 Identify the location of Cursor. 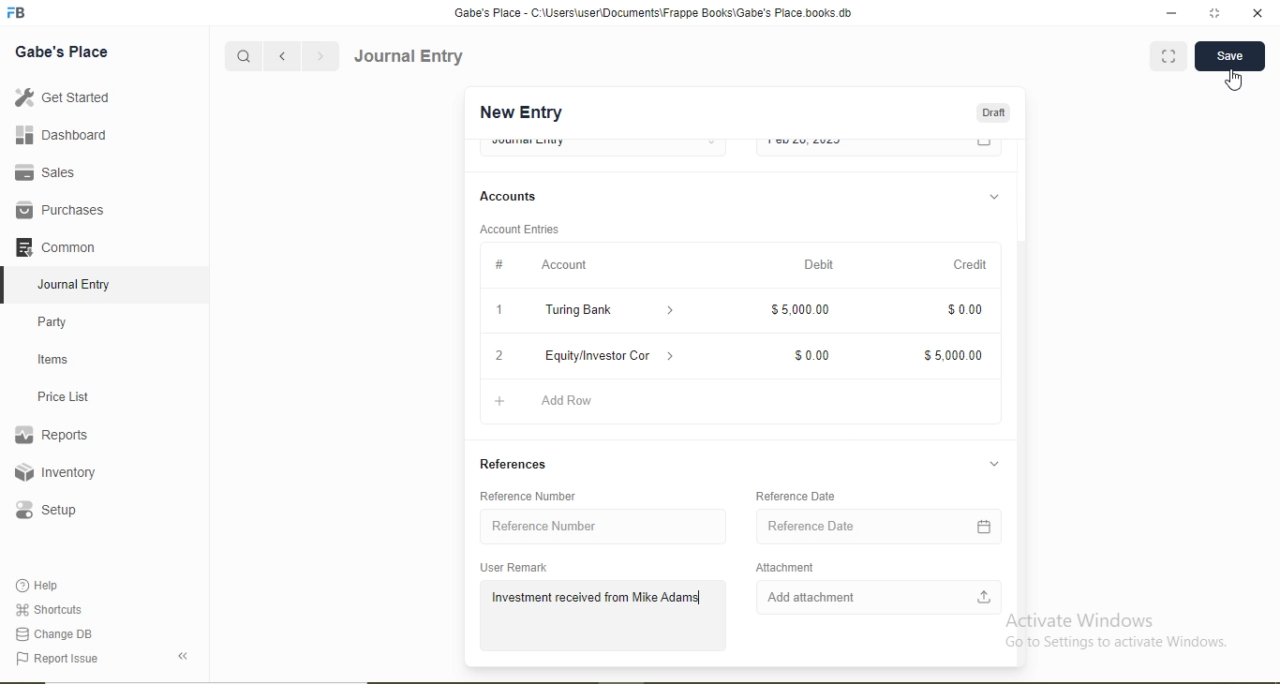
(1236, 81).